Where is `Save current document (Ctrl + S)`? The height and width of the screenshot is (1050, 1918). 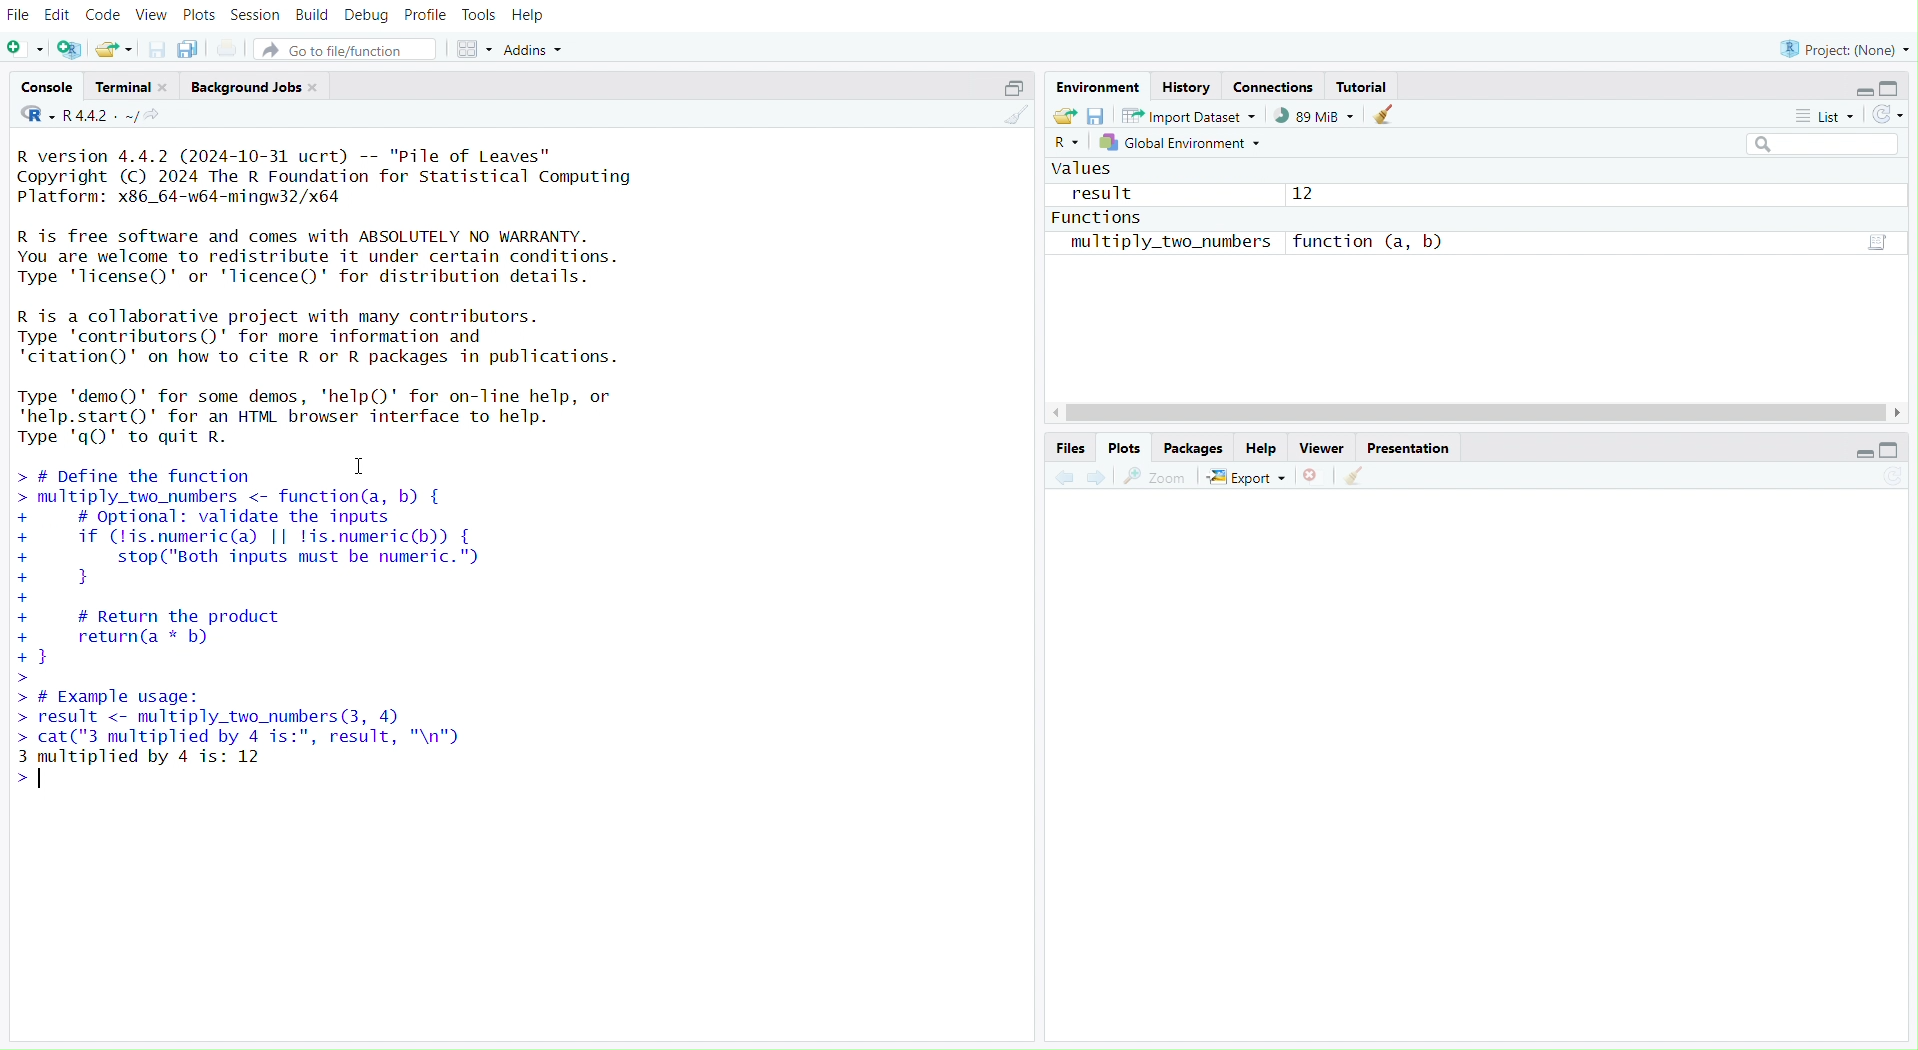
Save current document (Ctrl + S) is located at coordinates (151, 48).